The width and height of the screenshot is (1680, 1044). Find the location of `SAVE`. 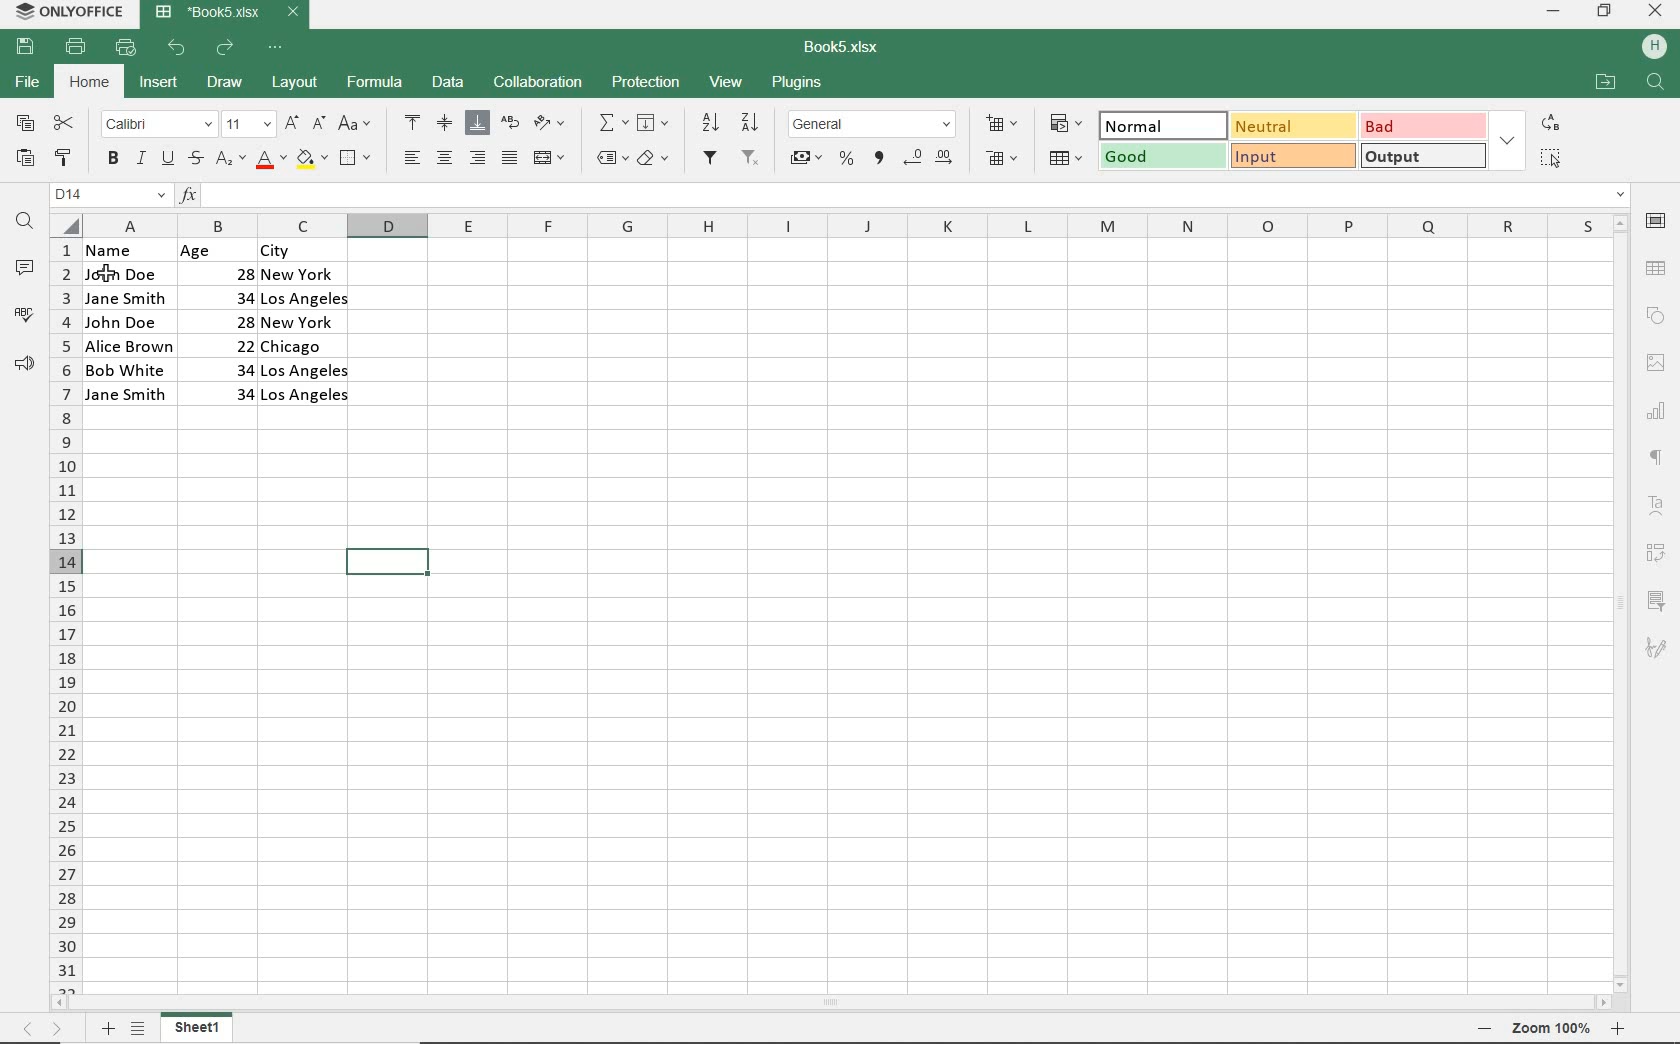

SAVE is located at coordinates (28, 45).